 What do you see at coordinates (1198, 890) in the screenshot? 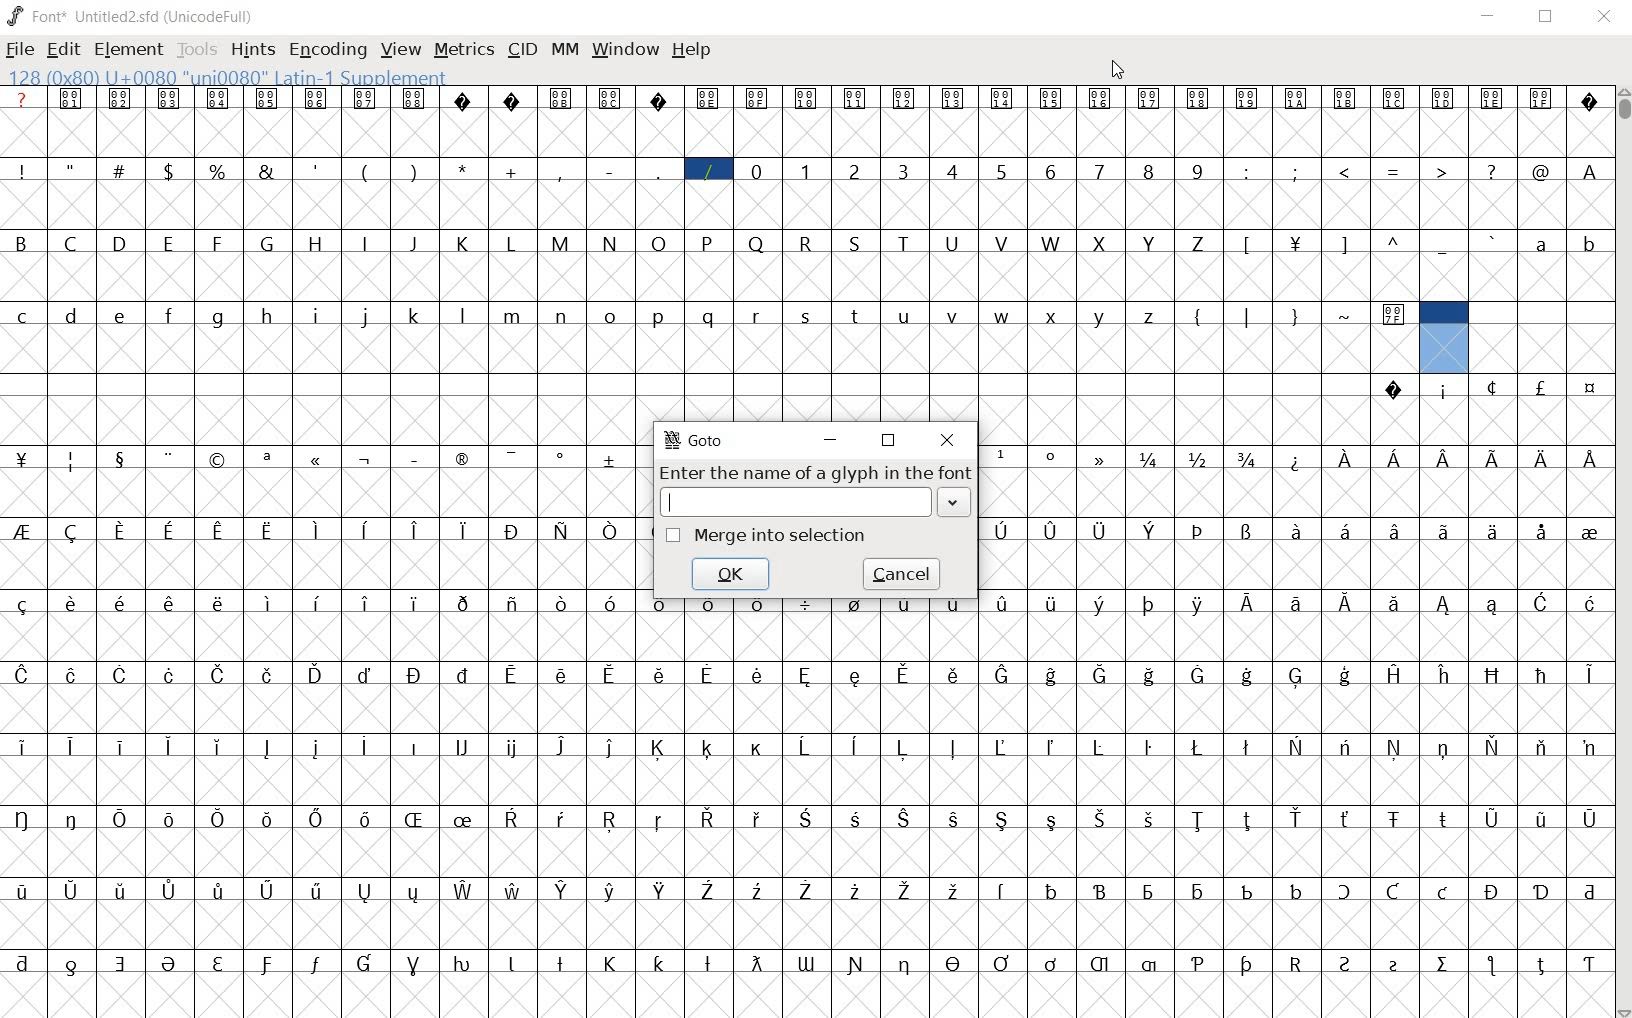
I see `Symbol` at bounding box center [1198, 890].